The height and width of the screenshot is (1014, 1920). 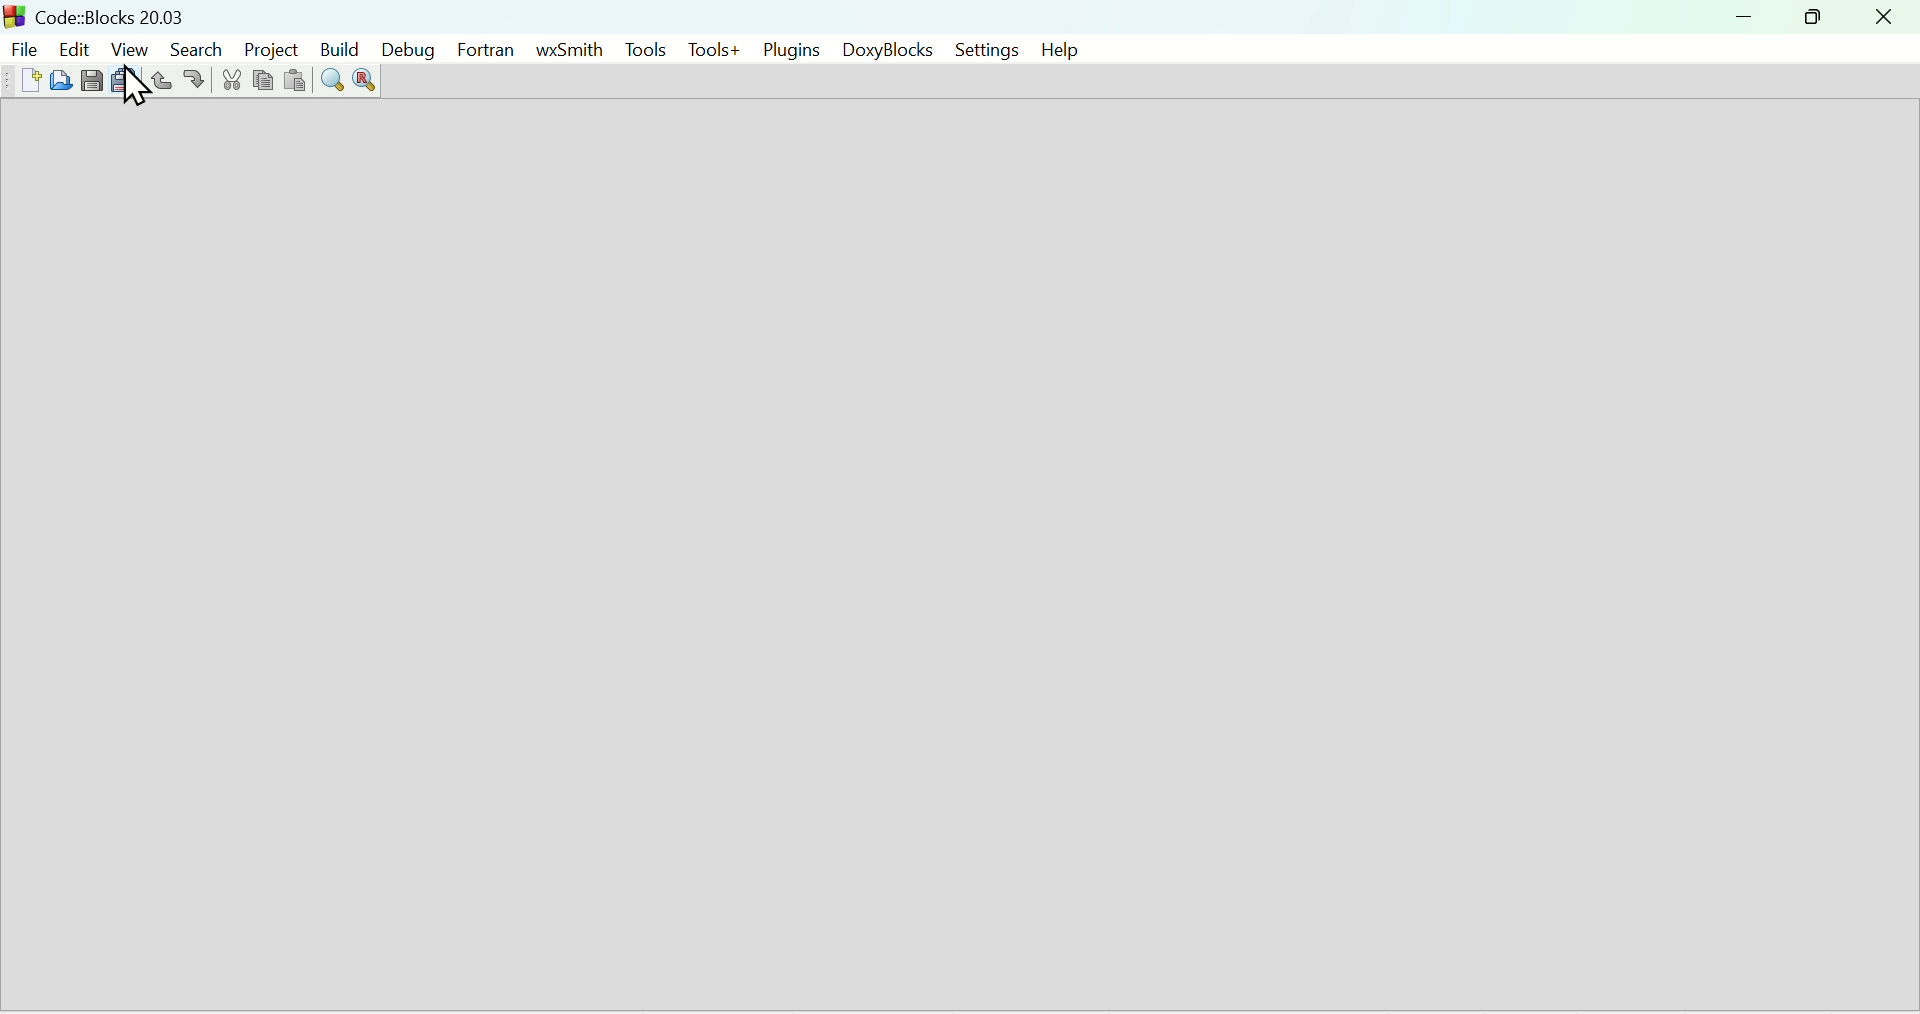 I want to click on Save everything, so click(x=124, y=80).